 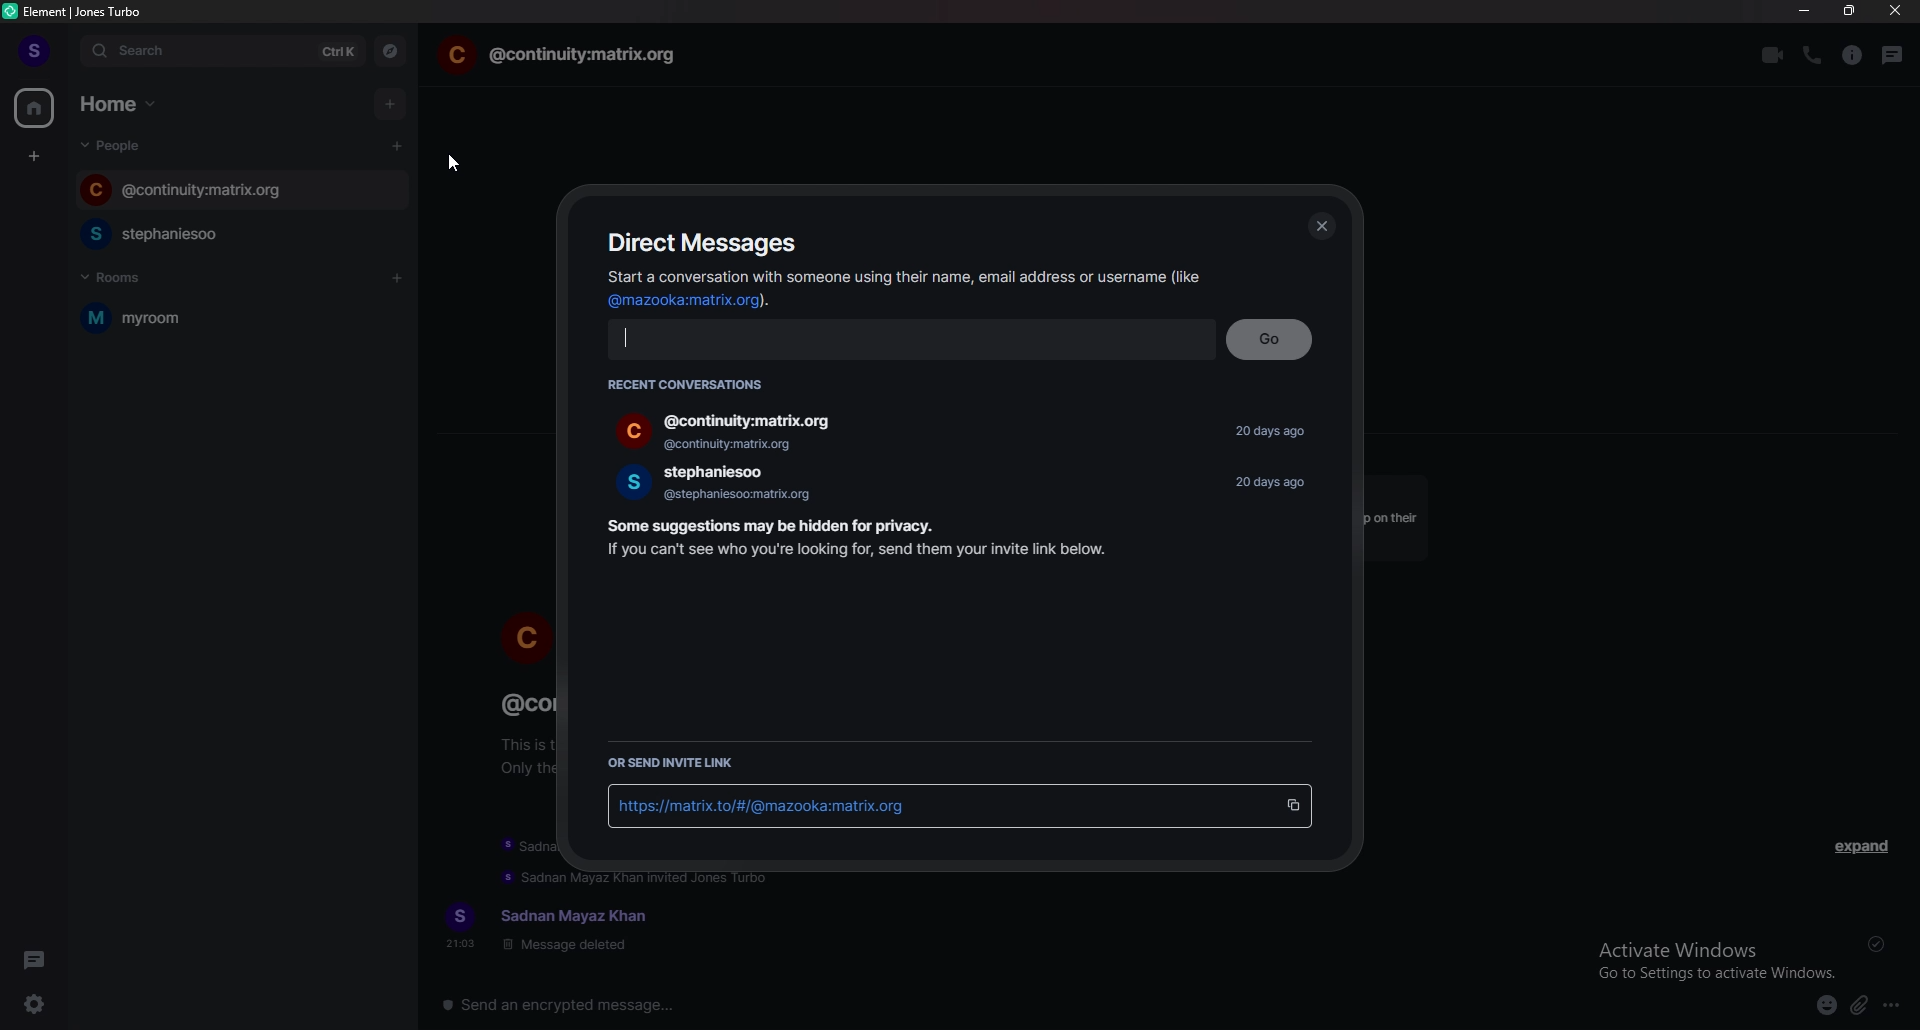 I want to click on update, so click(x=643, y=880).